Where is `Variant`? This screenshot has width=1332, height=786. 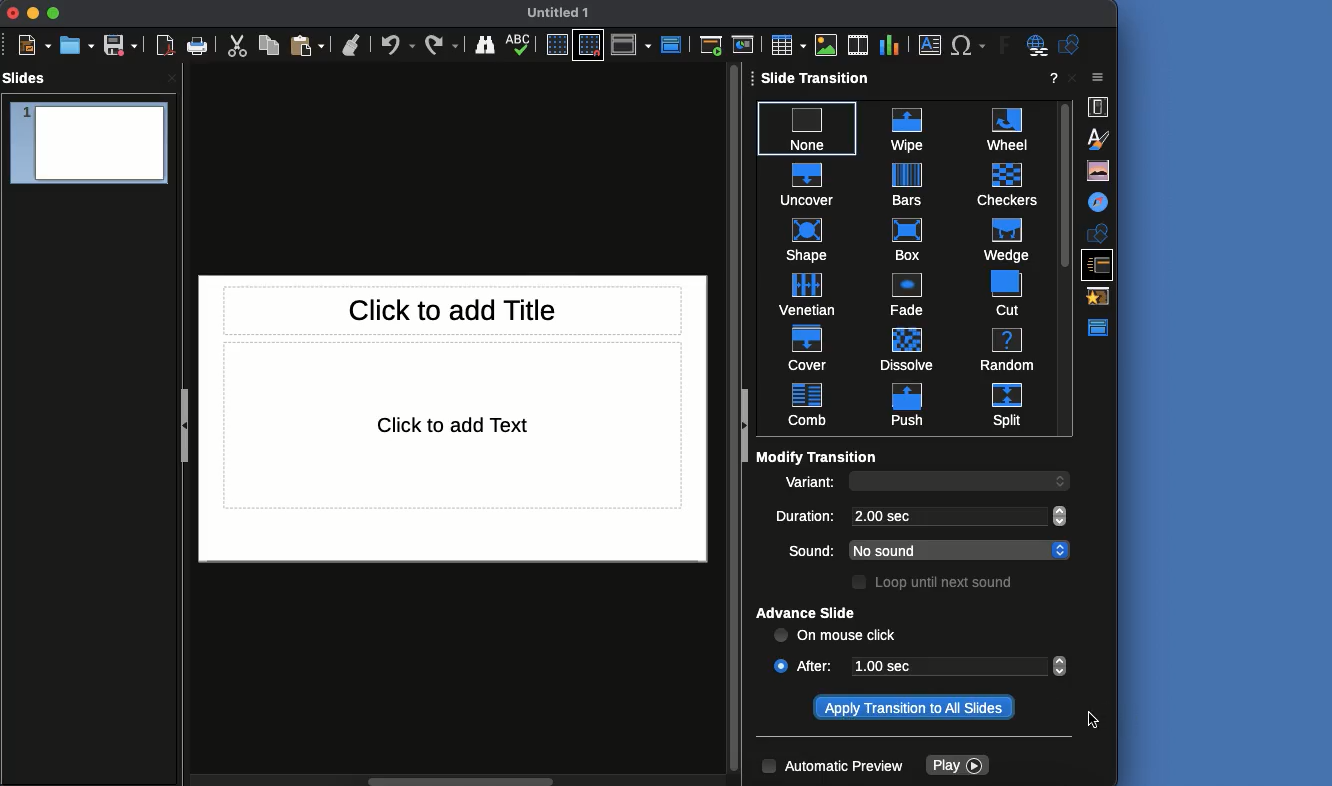
Variant is located at coordinates (810, 485).